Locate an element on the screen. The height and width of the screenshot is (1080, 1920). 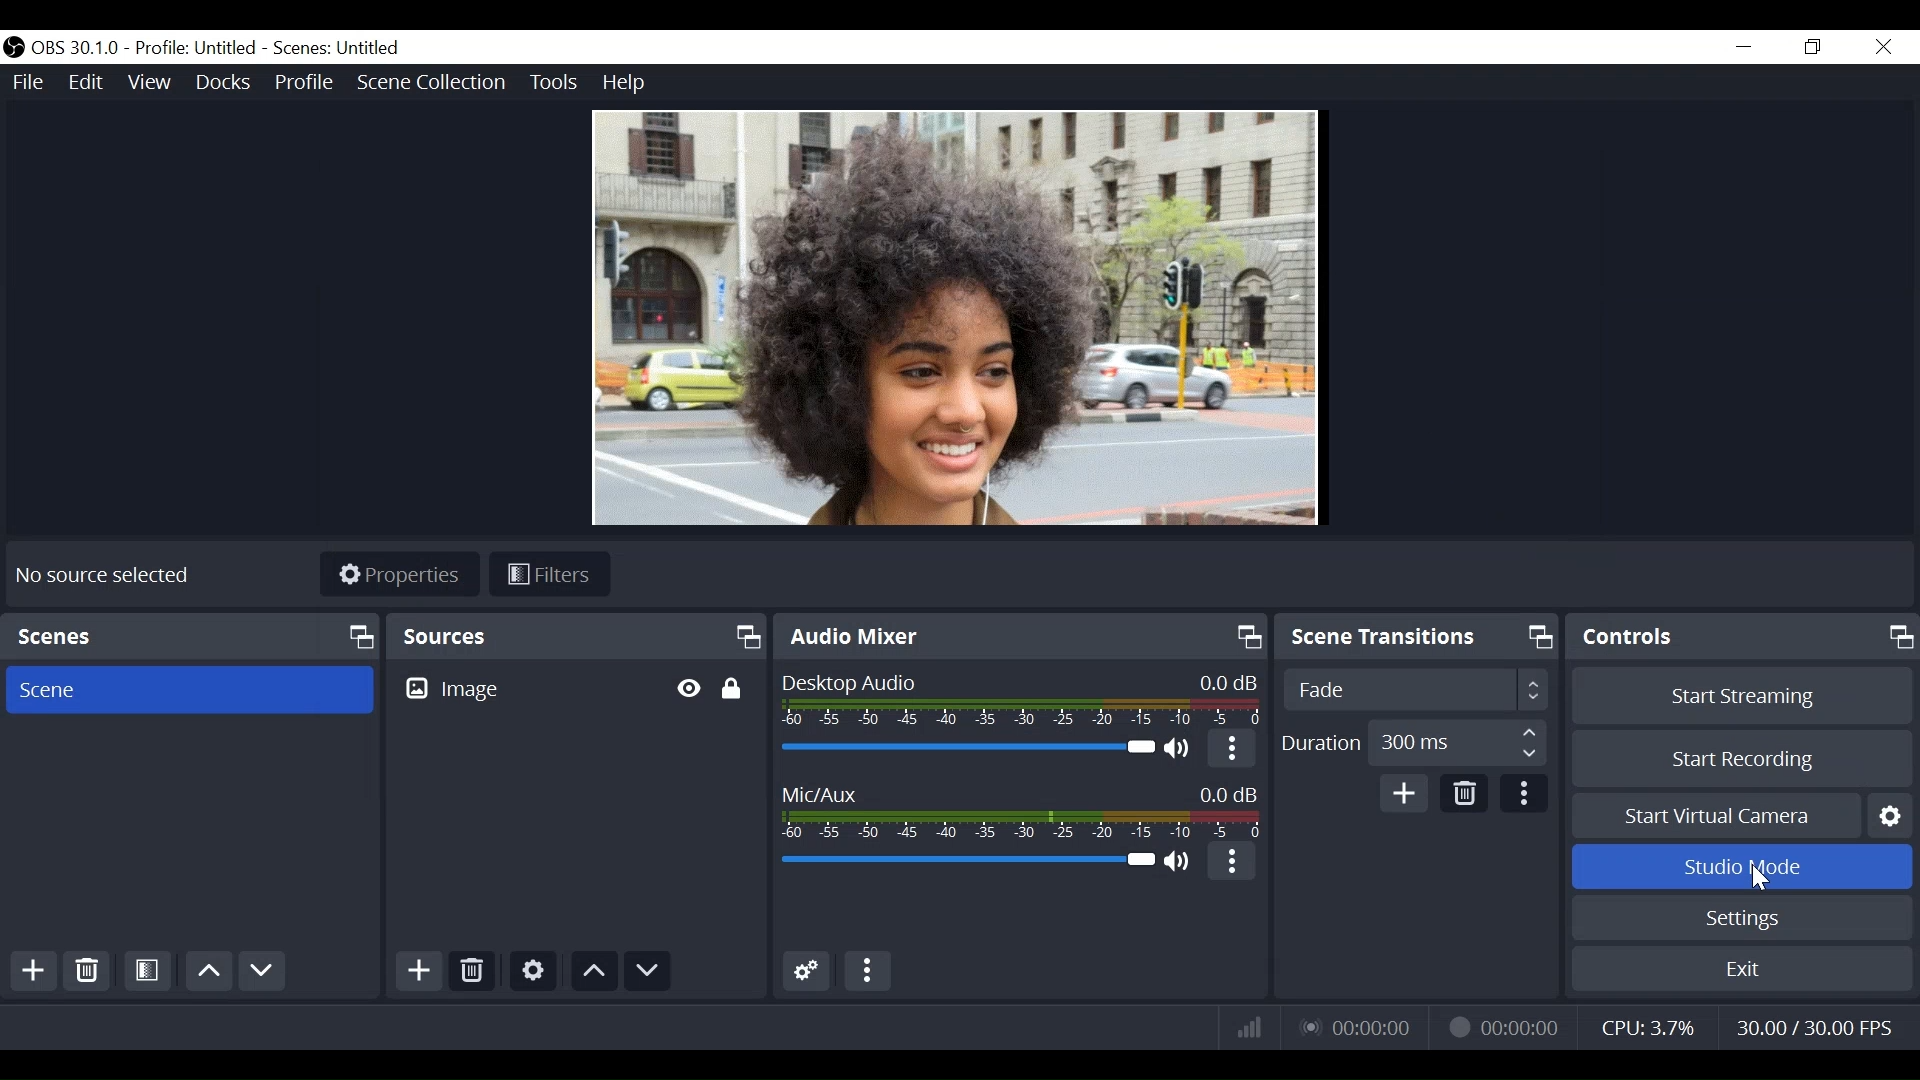
move source down is located at coordinates (649, 972).